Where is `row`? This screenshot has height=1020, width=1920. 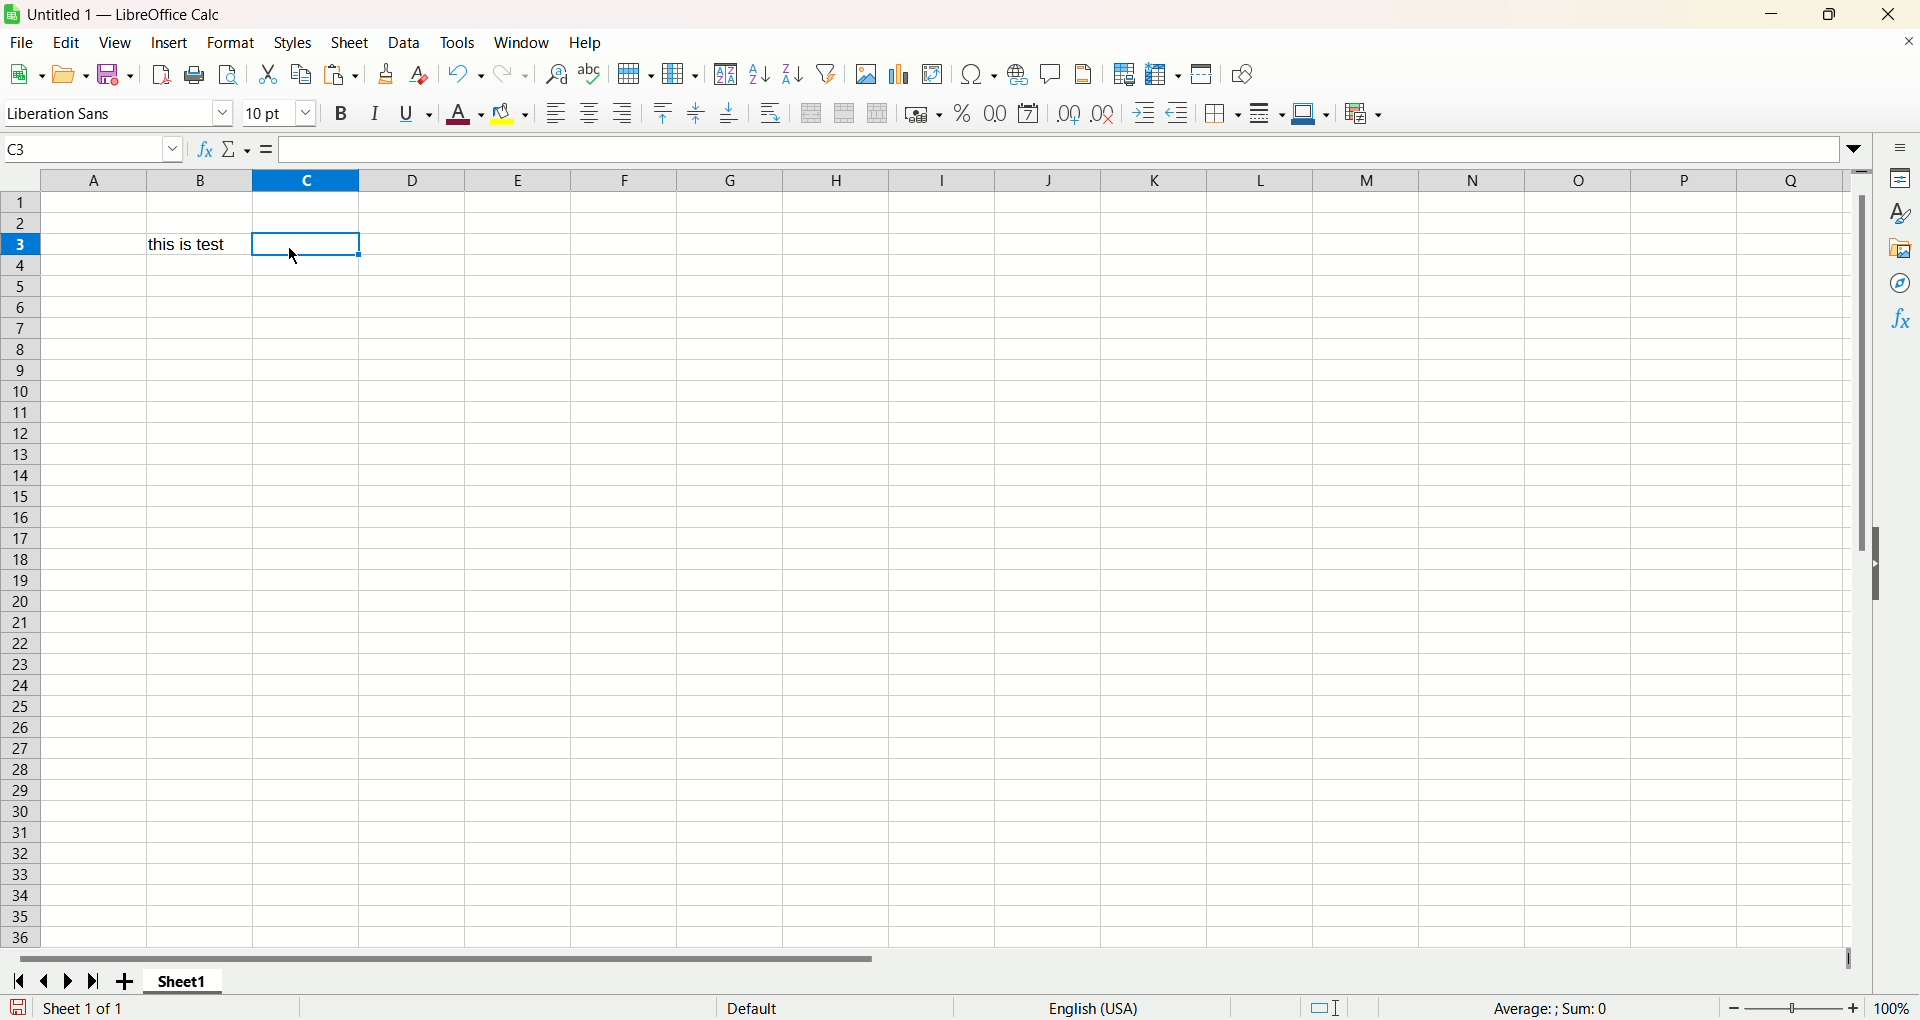 row is located at coordinates (633, 75).